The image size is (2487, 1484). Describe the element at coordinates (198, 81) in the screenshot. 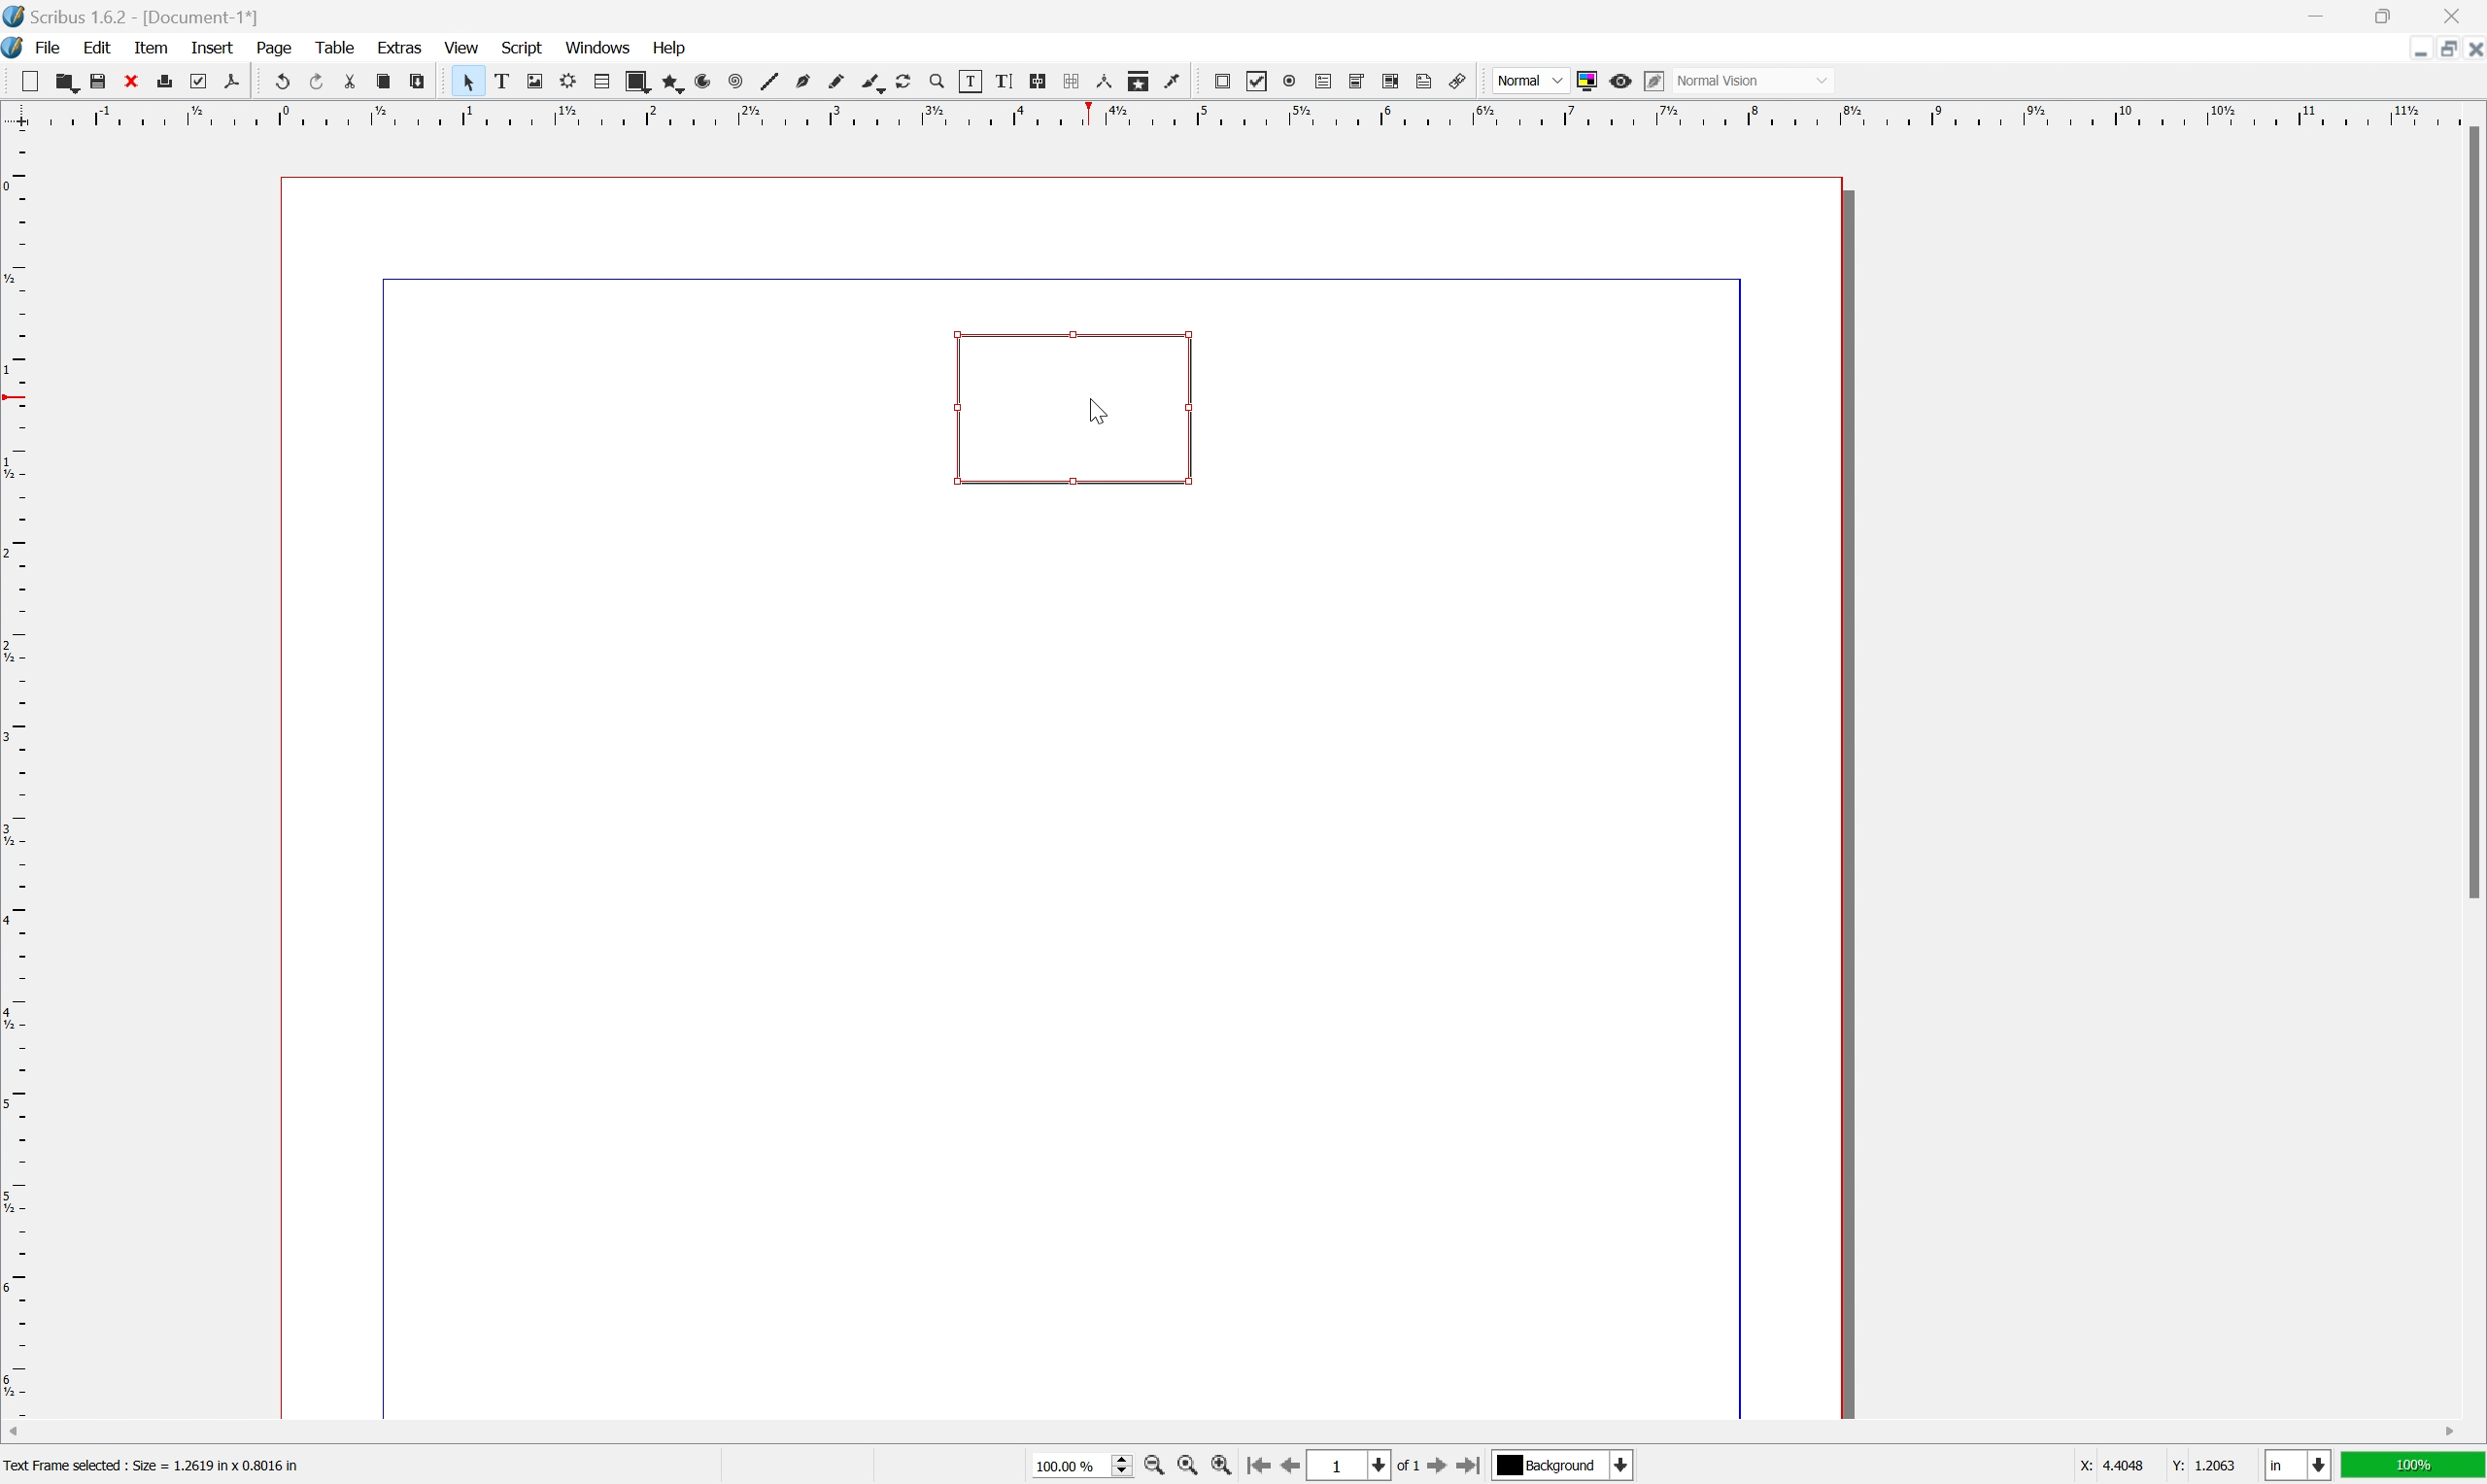

I see `preflight verifier` at that location.